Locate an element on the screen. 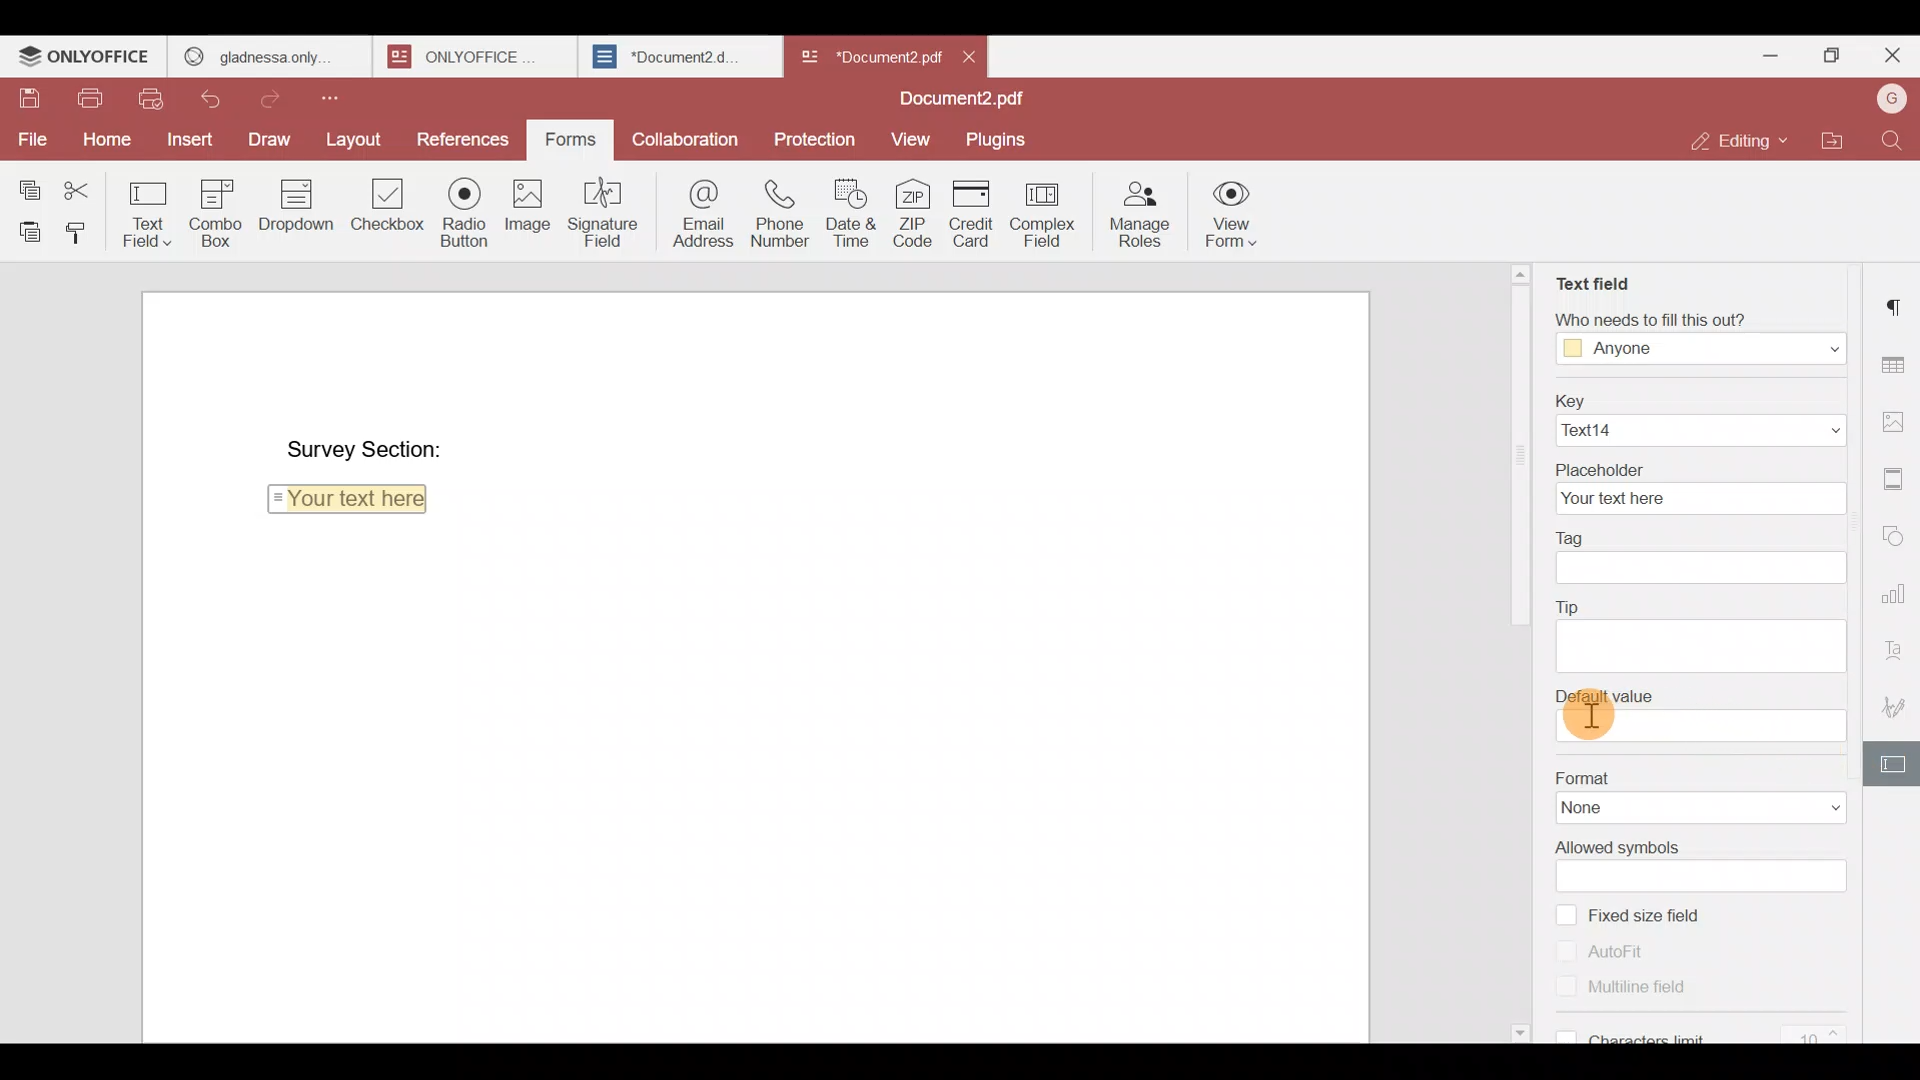 Image resolution: width=1920 pixels, height=1080 pixels. Chart settings is located at coordinates (1896, 594).